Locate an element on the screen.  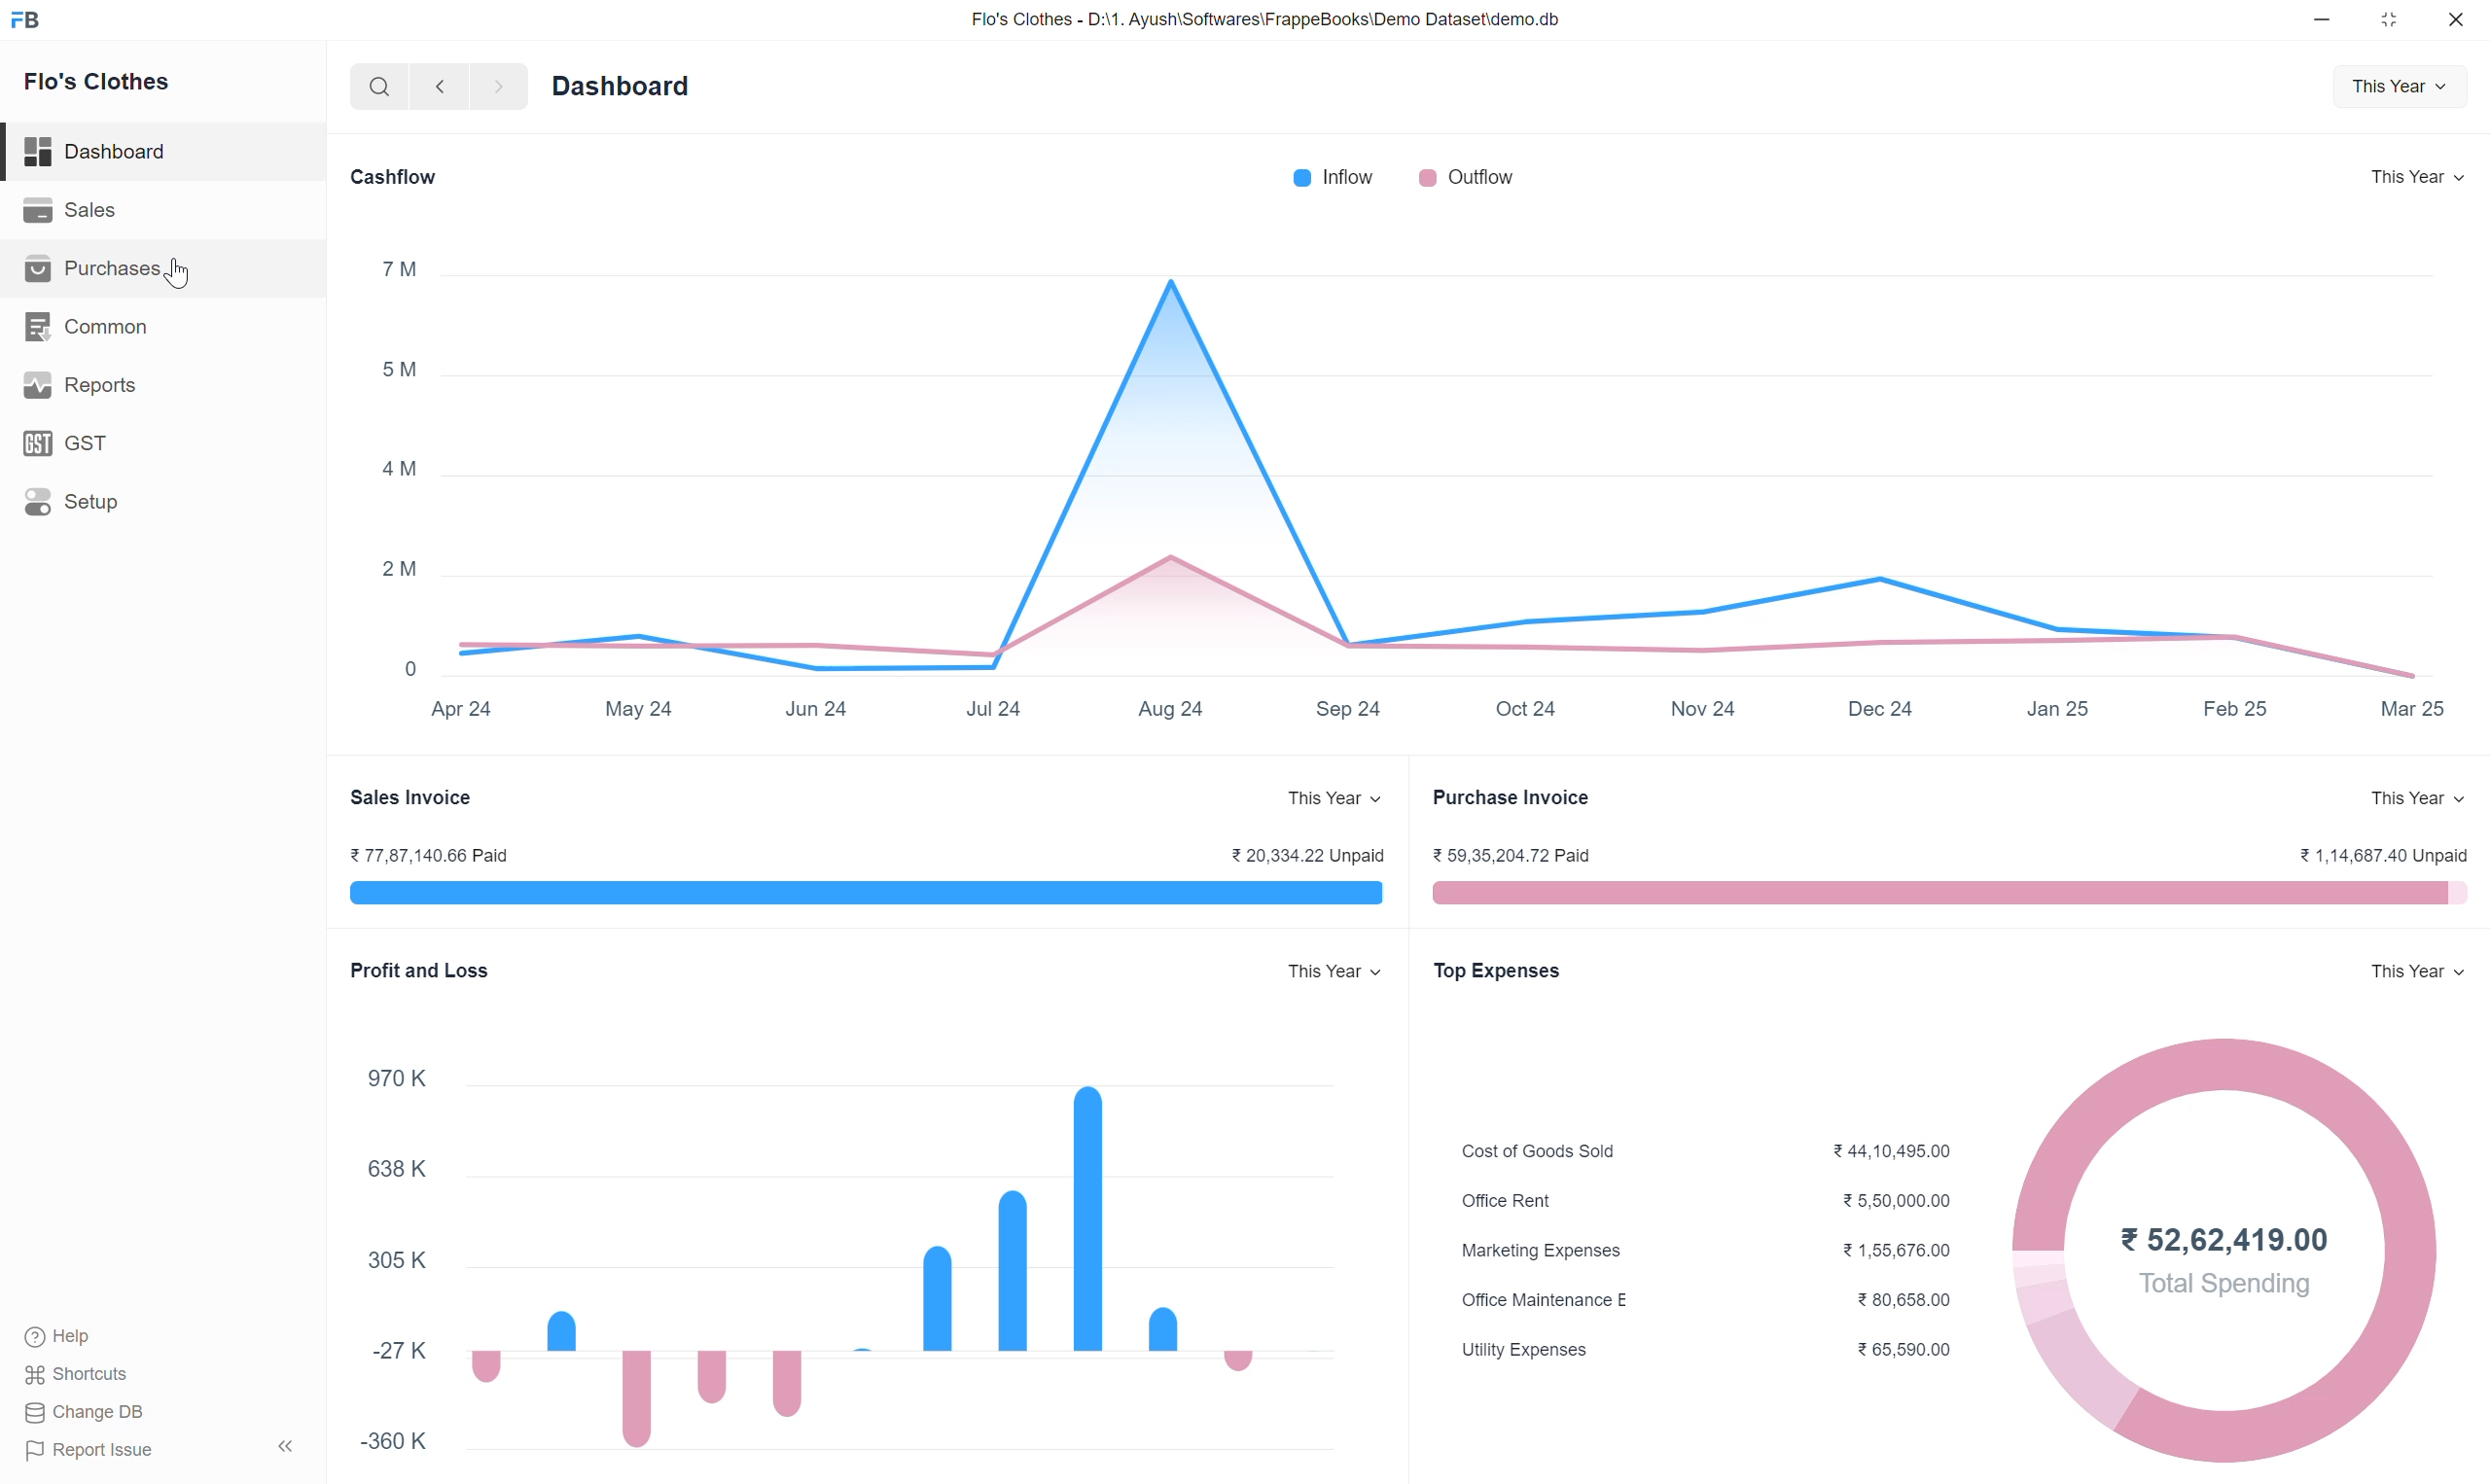
this year is located at coordinates (2405, 83).